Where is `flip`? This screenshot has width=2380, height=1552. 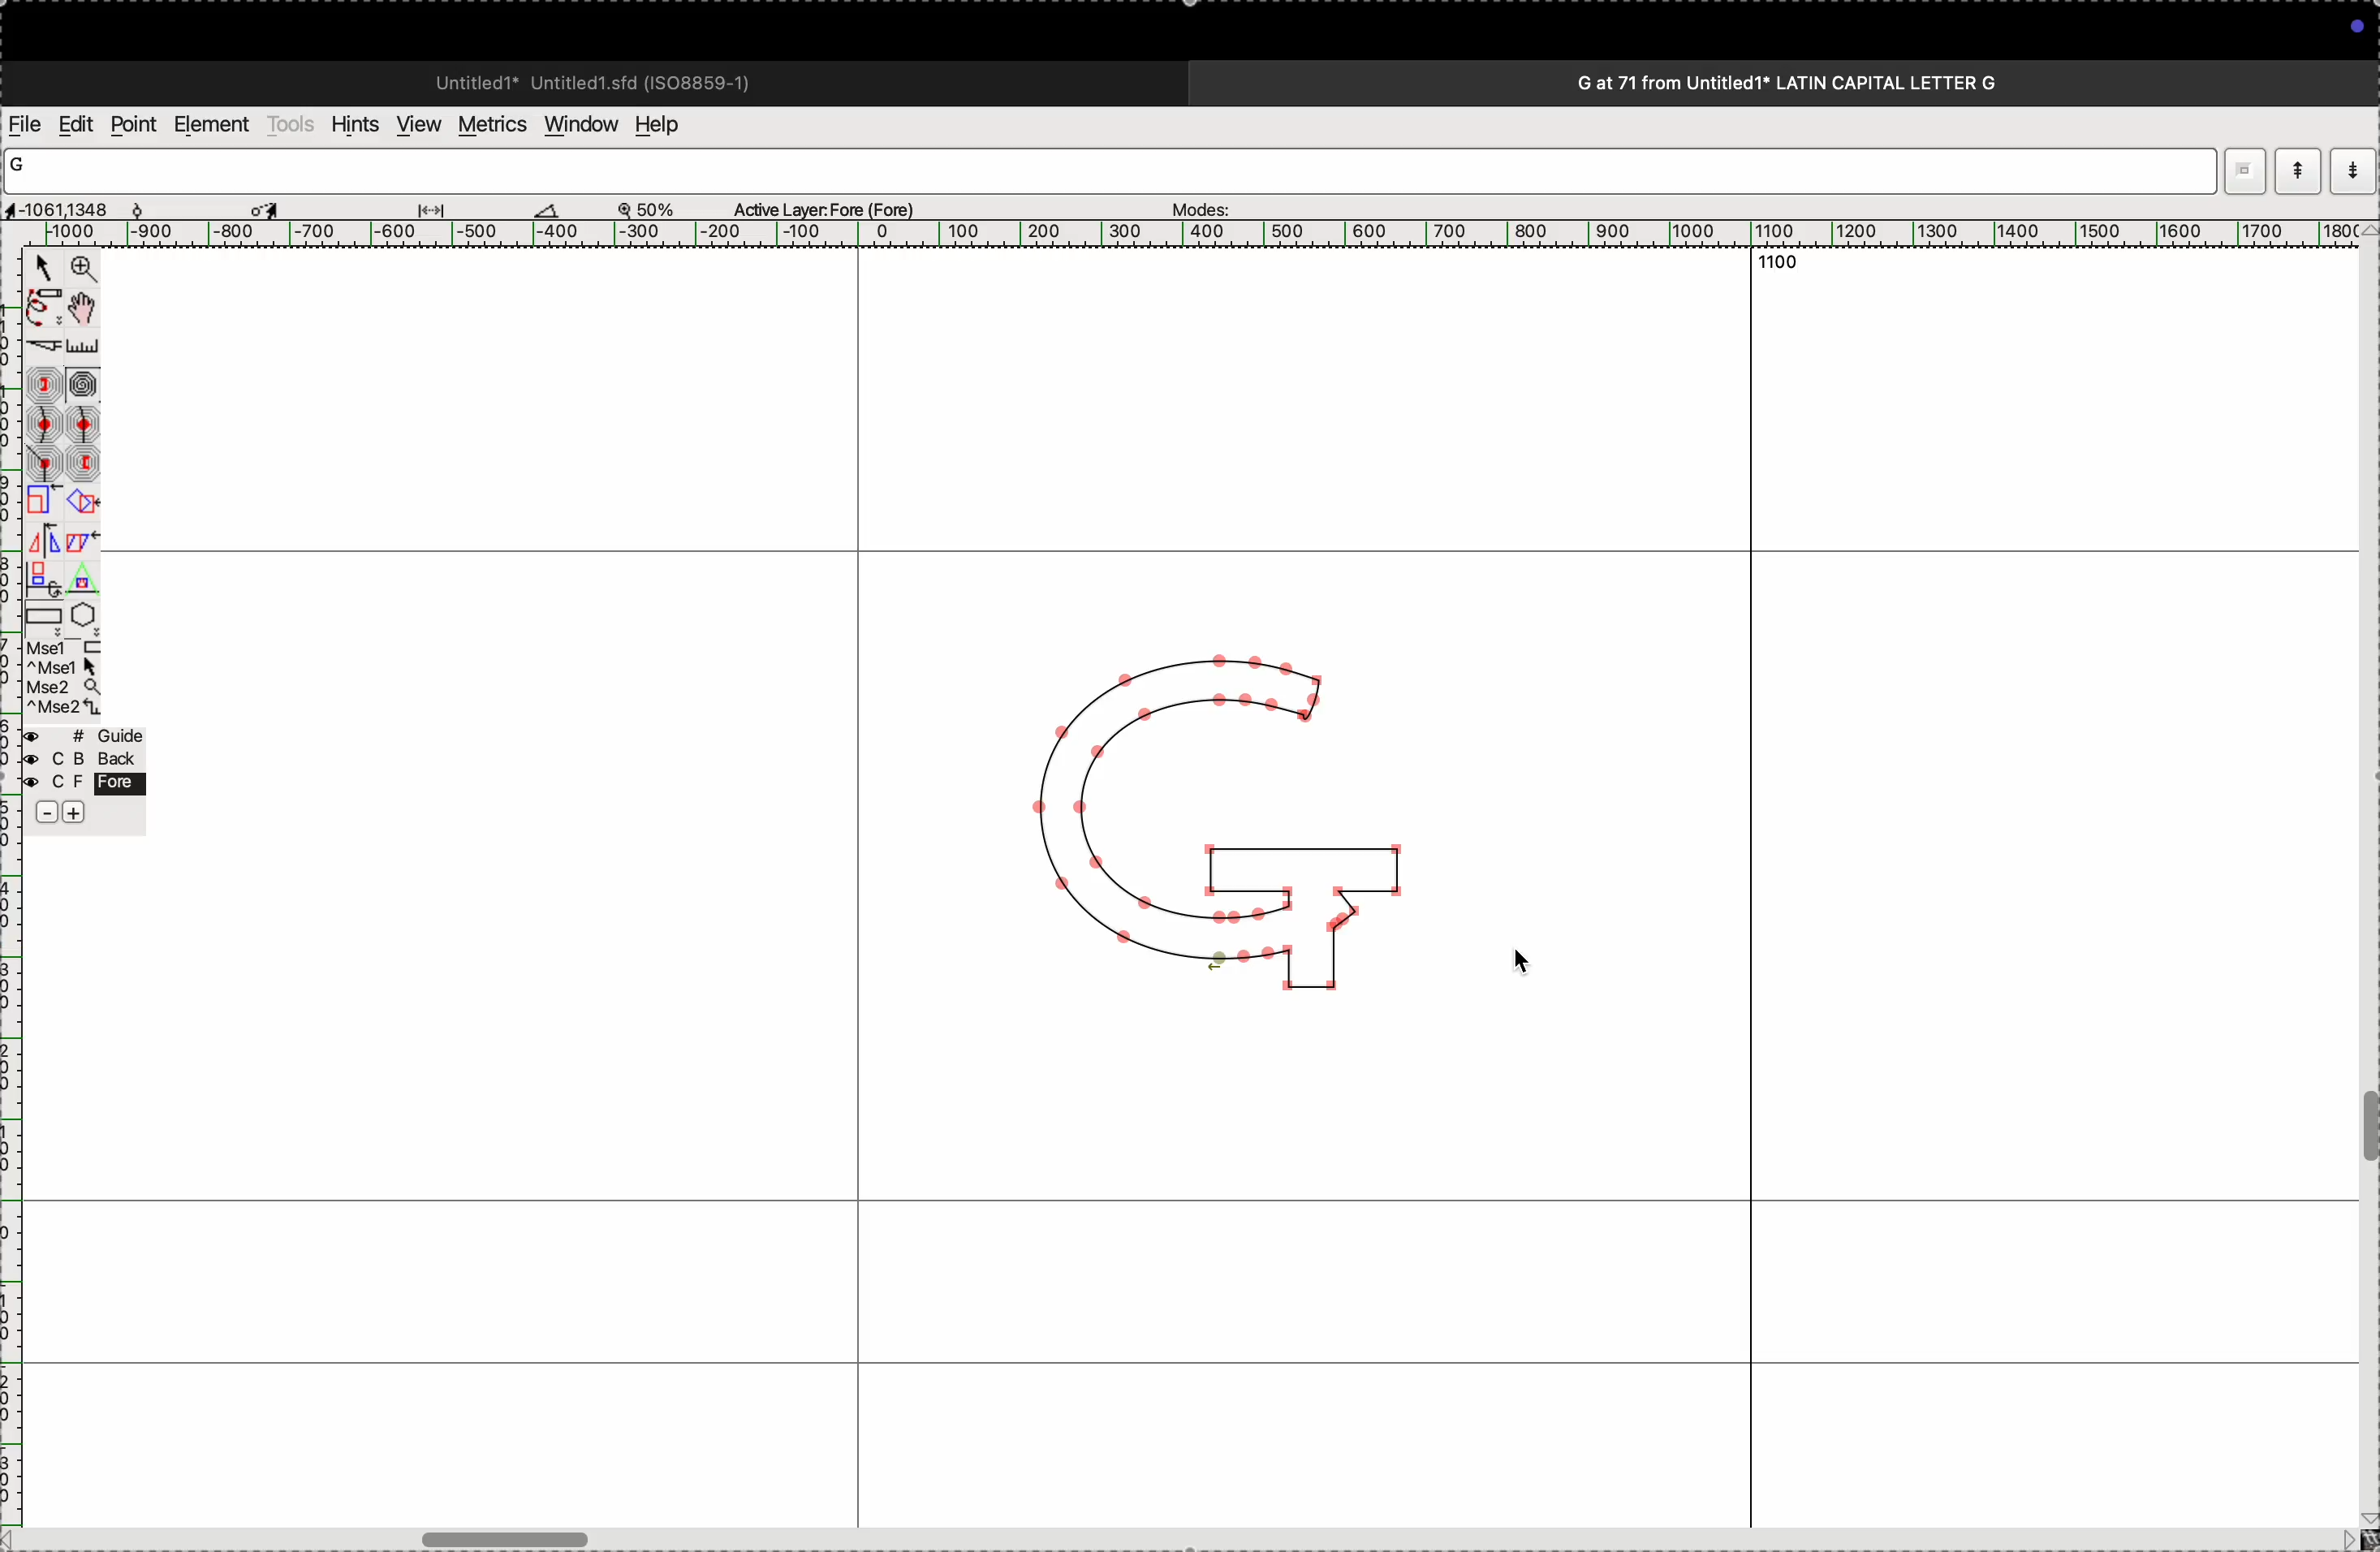
flip is located at coordinates (44, 541).